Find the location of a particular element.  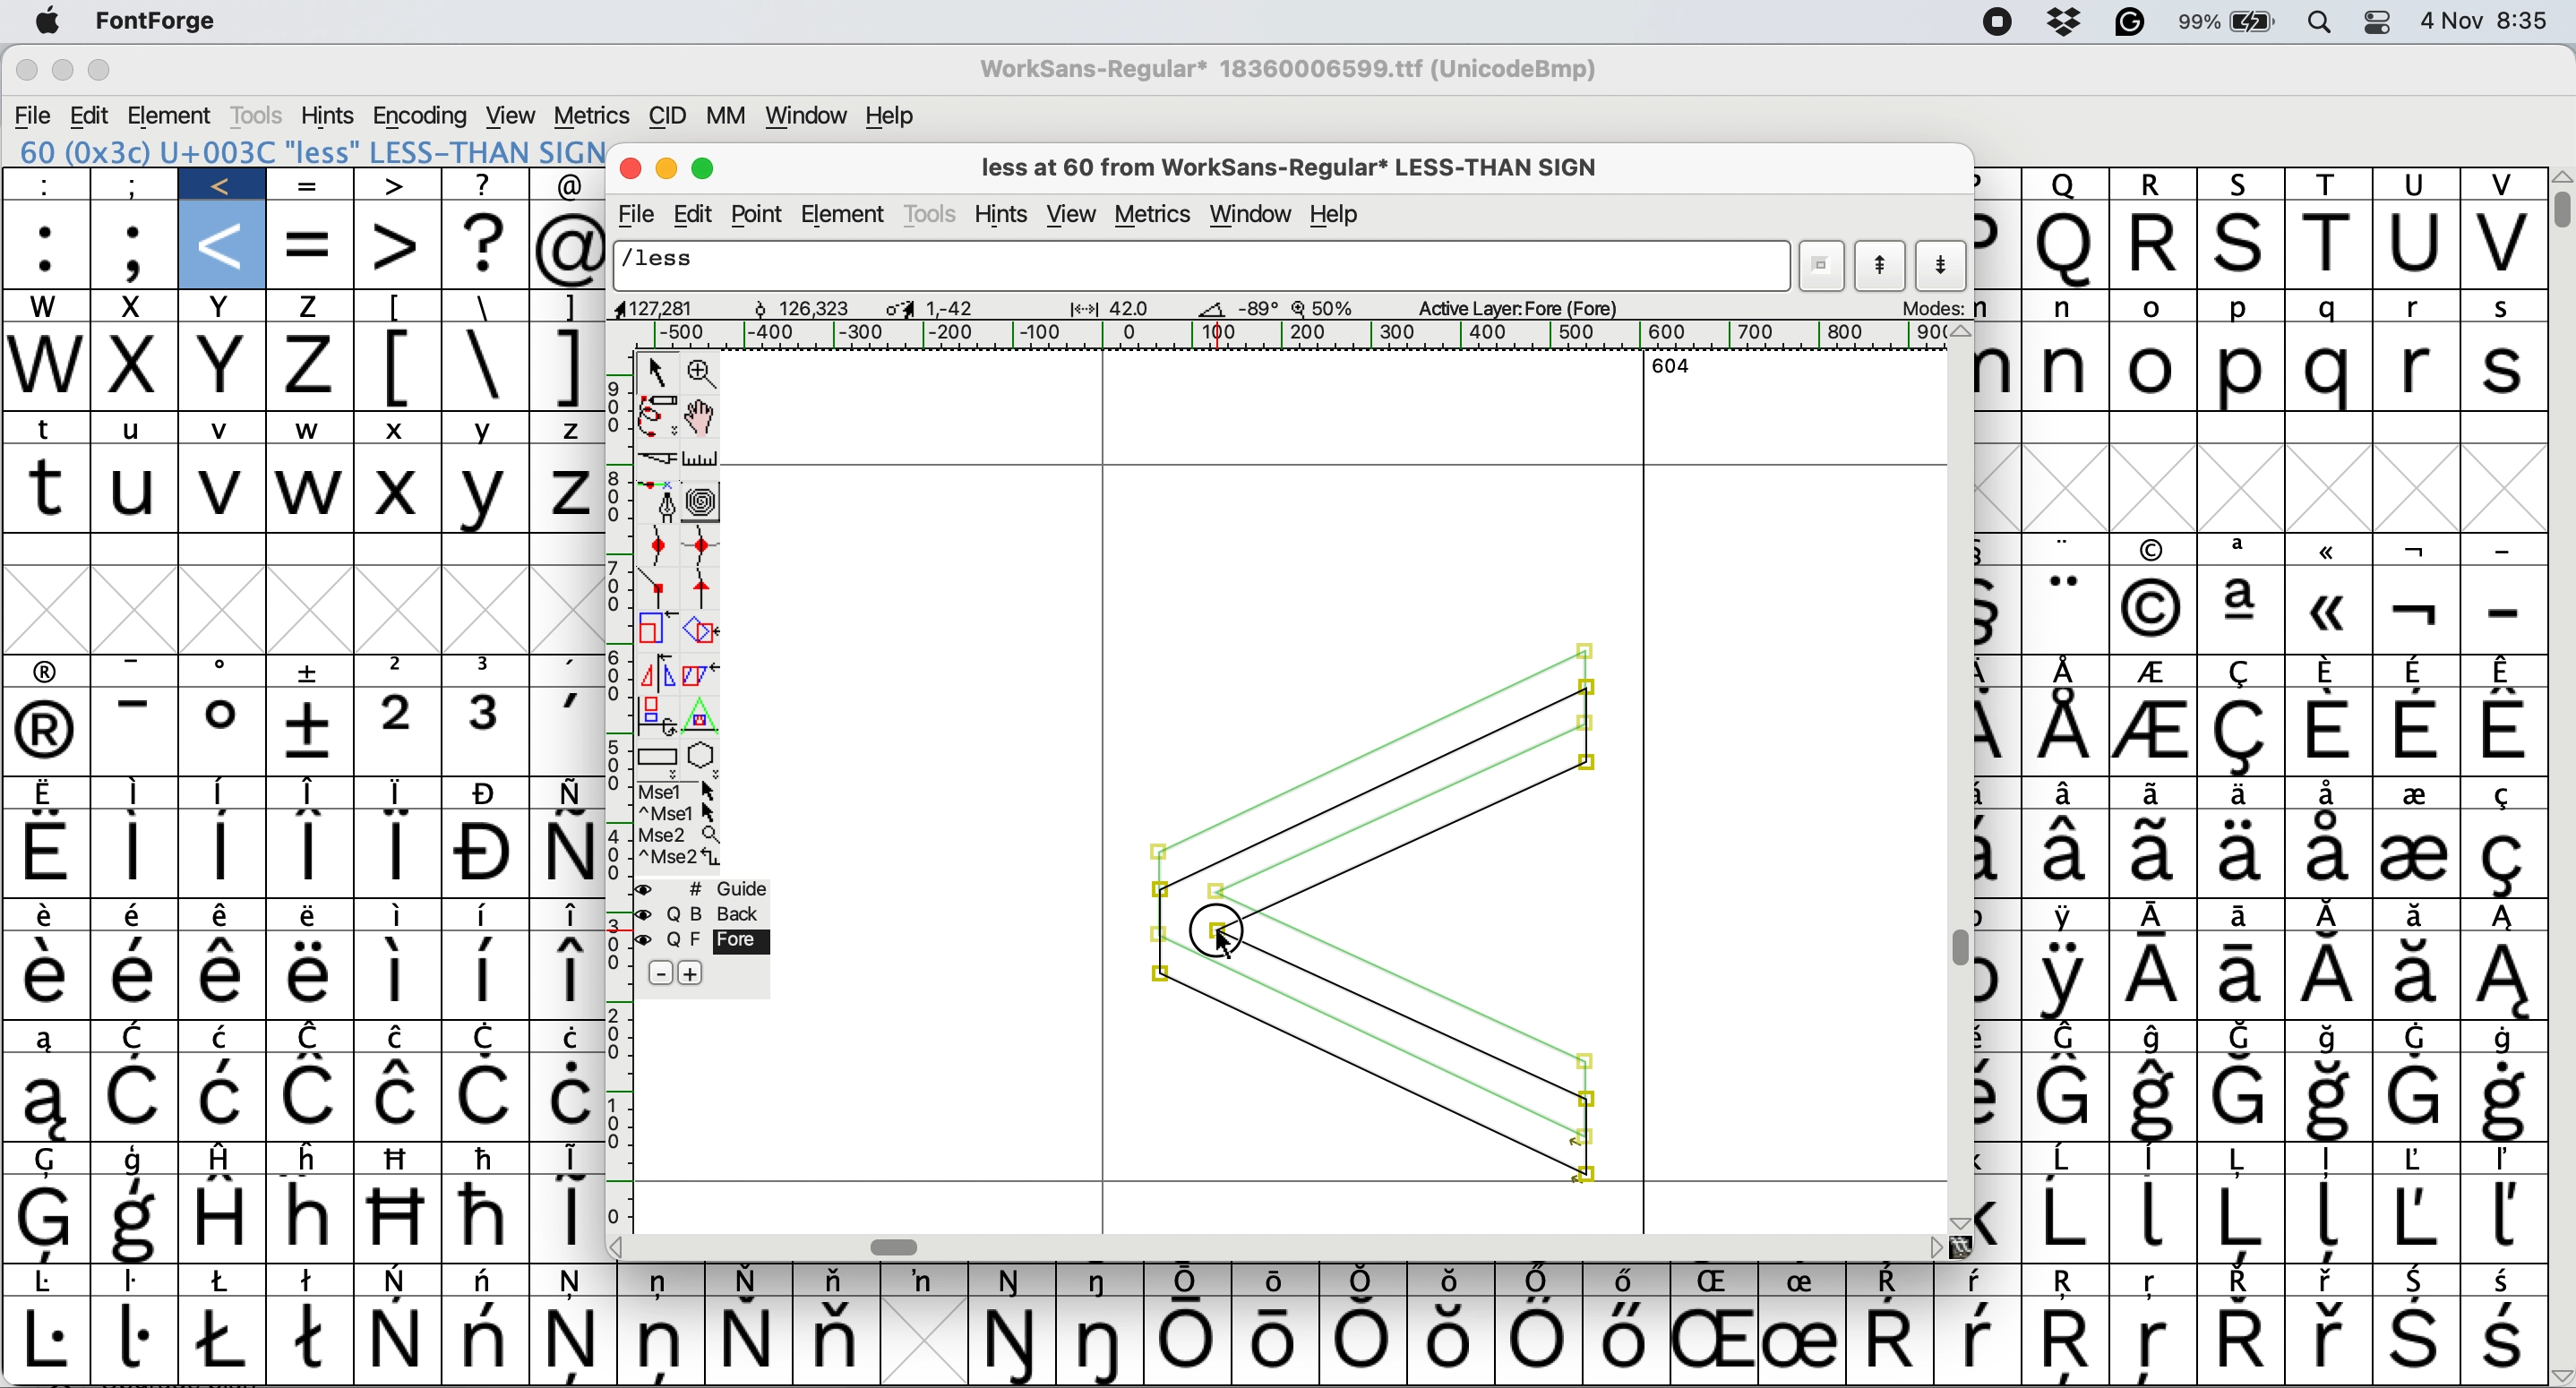

Symbol is located at coordinates (2152, 1160).